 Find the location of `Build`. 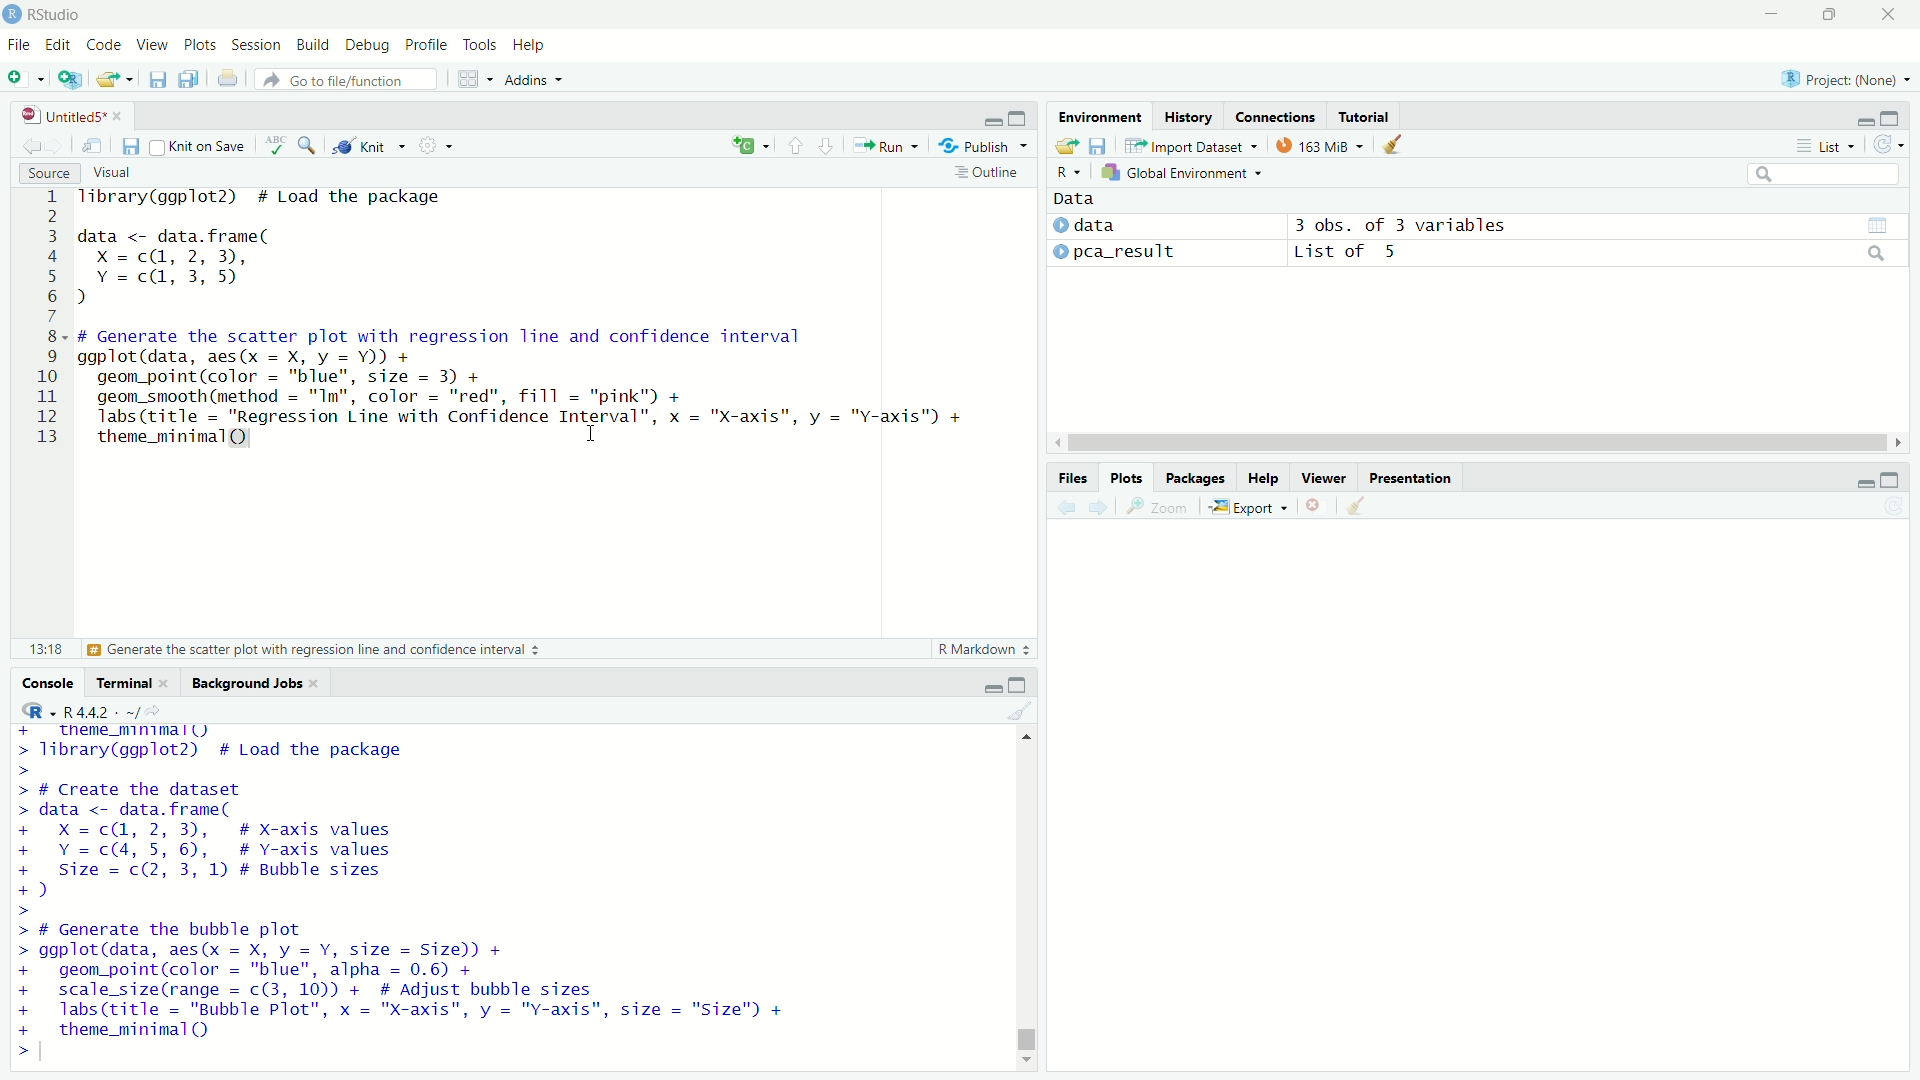

Build is located at coordinates (313, 44).